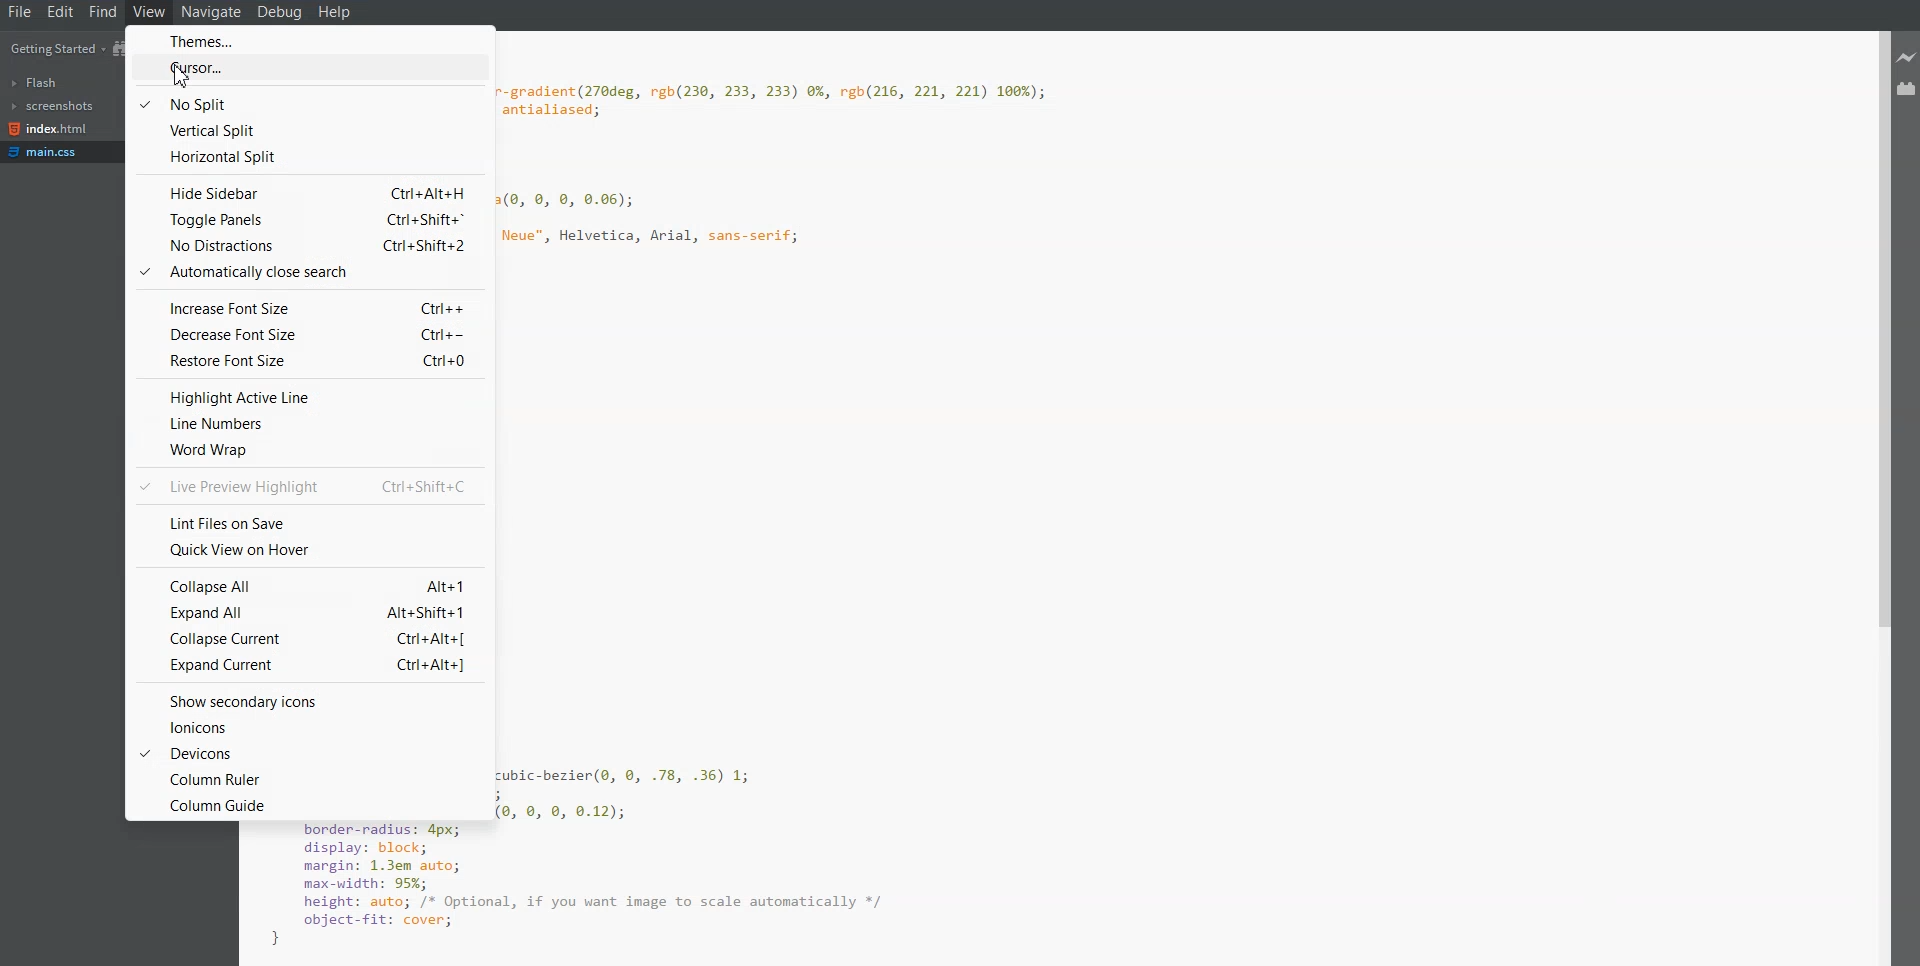  What do you see at coordinates (308, 158) in the screenshot?
I see `Horizontal Split` at bounding box center [308, 158].